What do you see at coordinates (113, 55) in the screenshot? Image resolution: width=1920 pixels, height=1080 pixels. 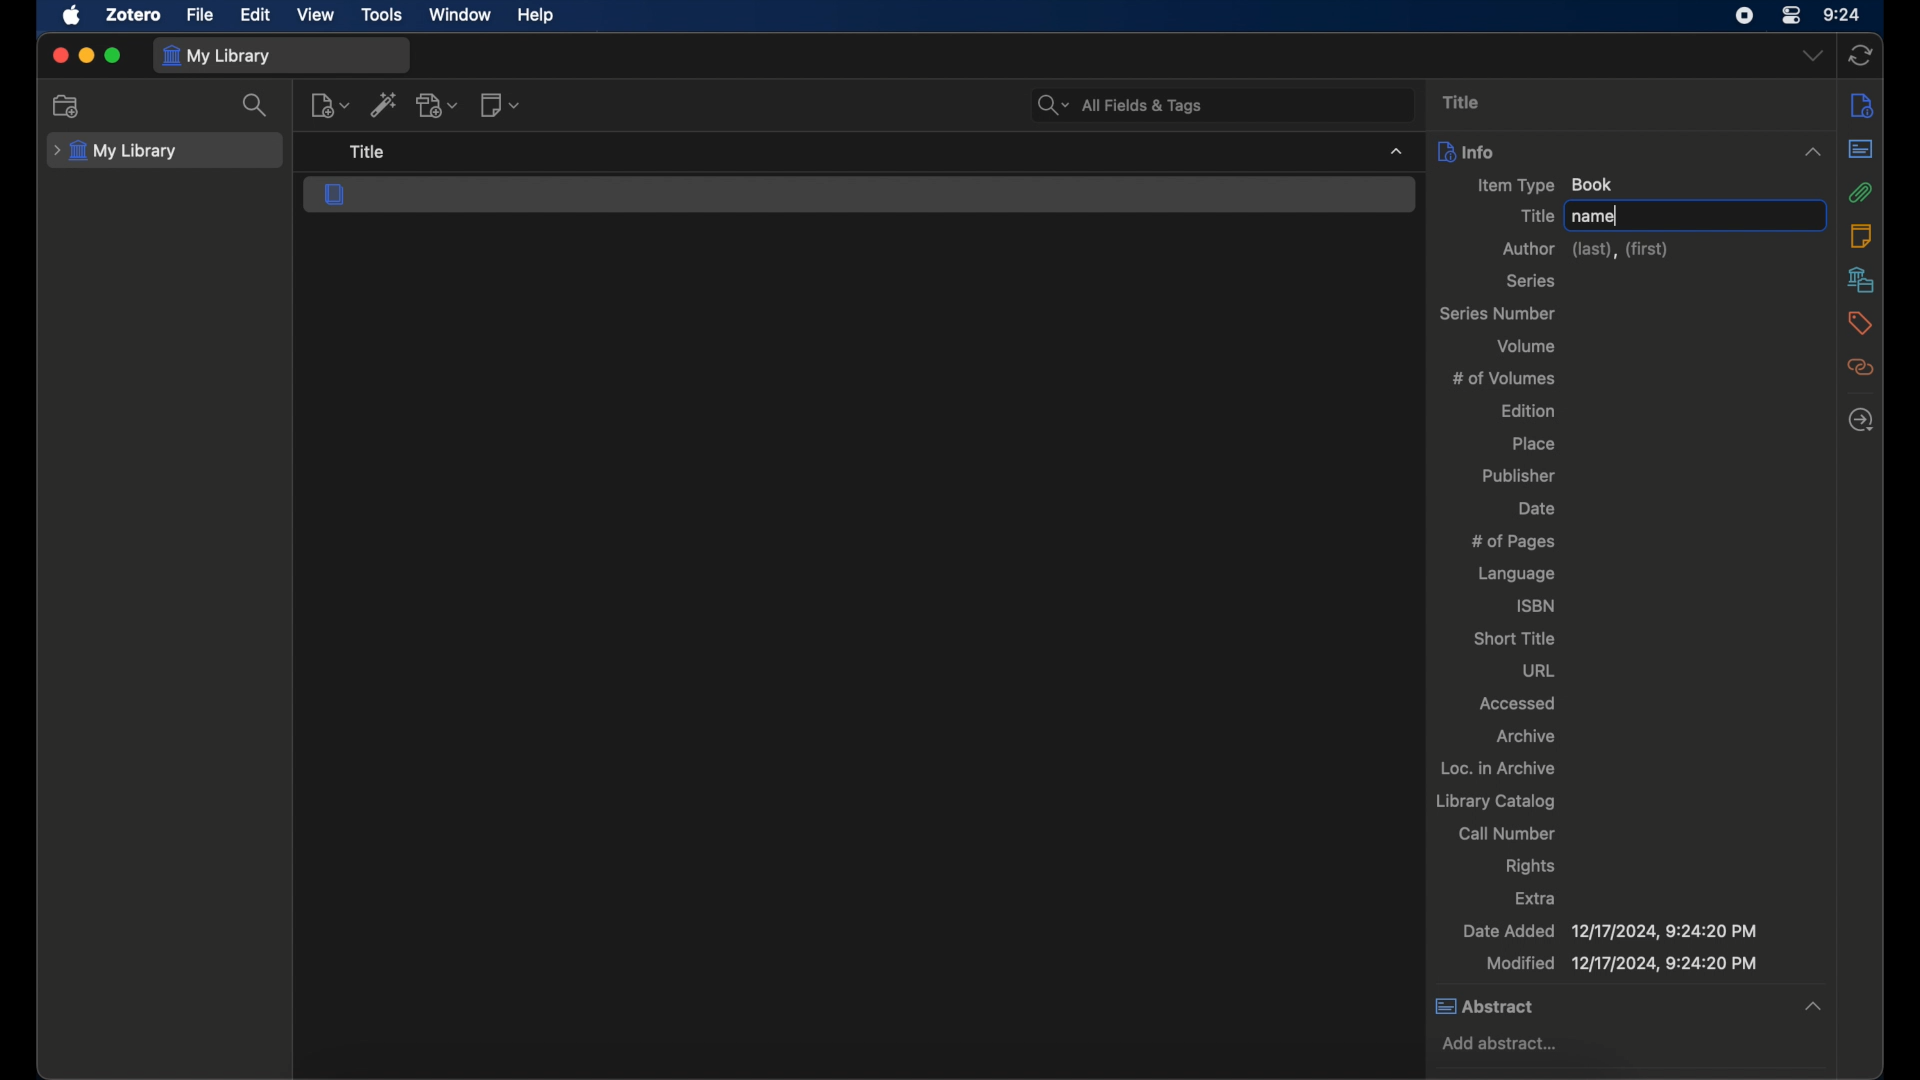 I see `maximize` at bounding box center [113, 55].